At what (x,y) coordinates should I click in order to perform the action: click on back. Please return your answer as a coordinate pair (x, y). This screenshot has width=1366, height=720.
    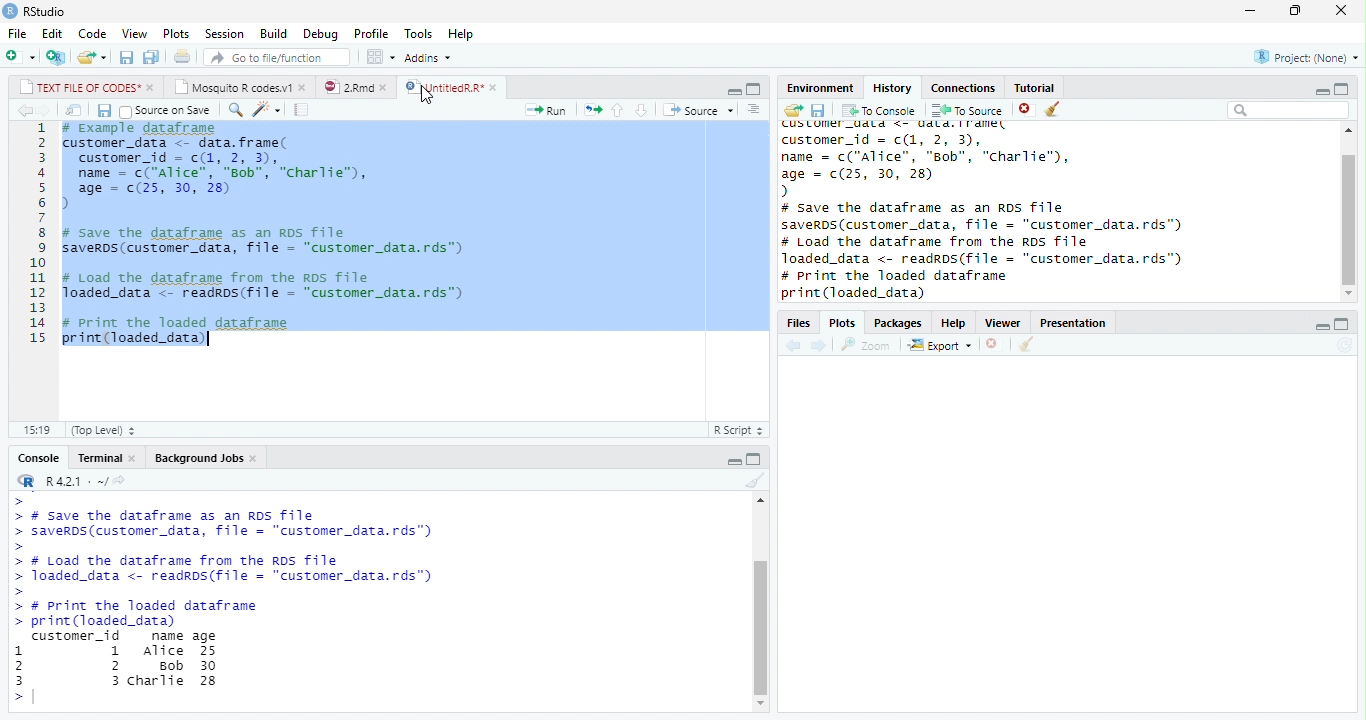
    Looking at the image, I should click on (793, 346).